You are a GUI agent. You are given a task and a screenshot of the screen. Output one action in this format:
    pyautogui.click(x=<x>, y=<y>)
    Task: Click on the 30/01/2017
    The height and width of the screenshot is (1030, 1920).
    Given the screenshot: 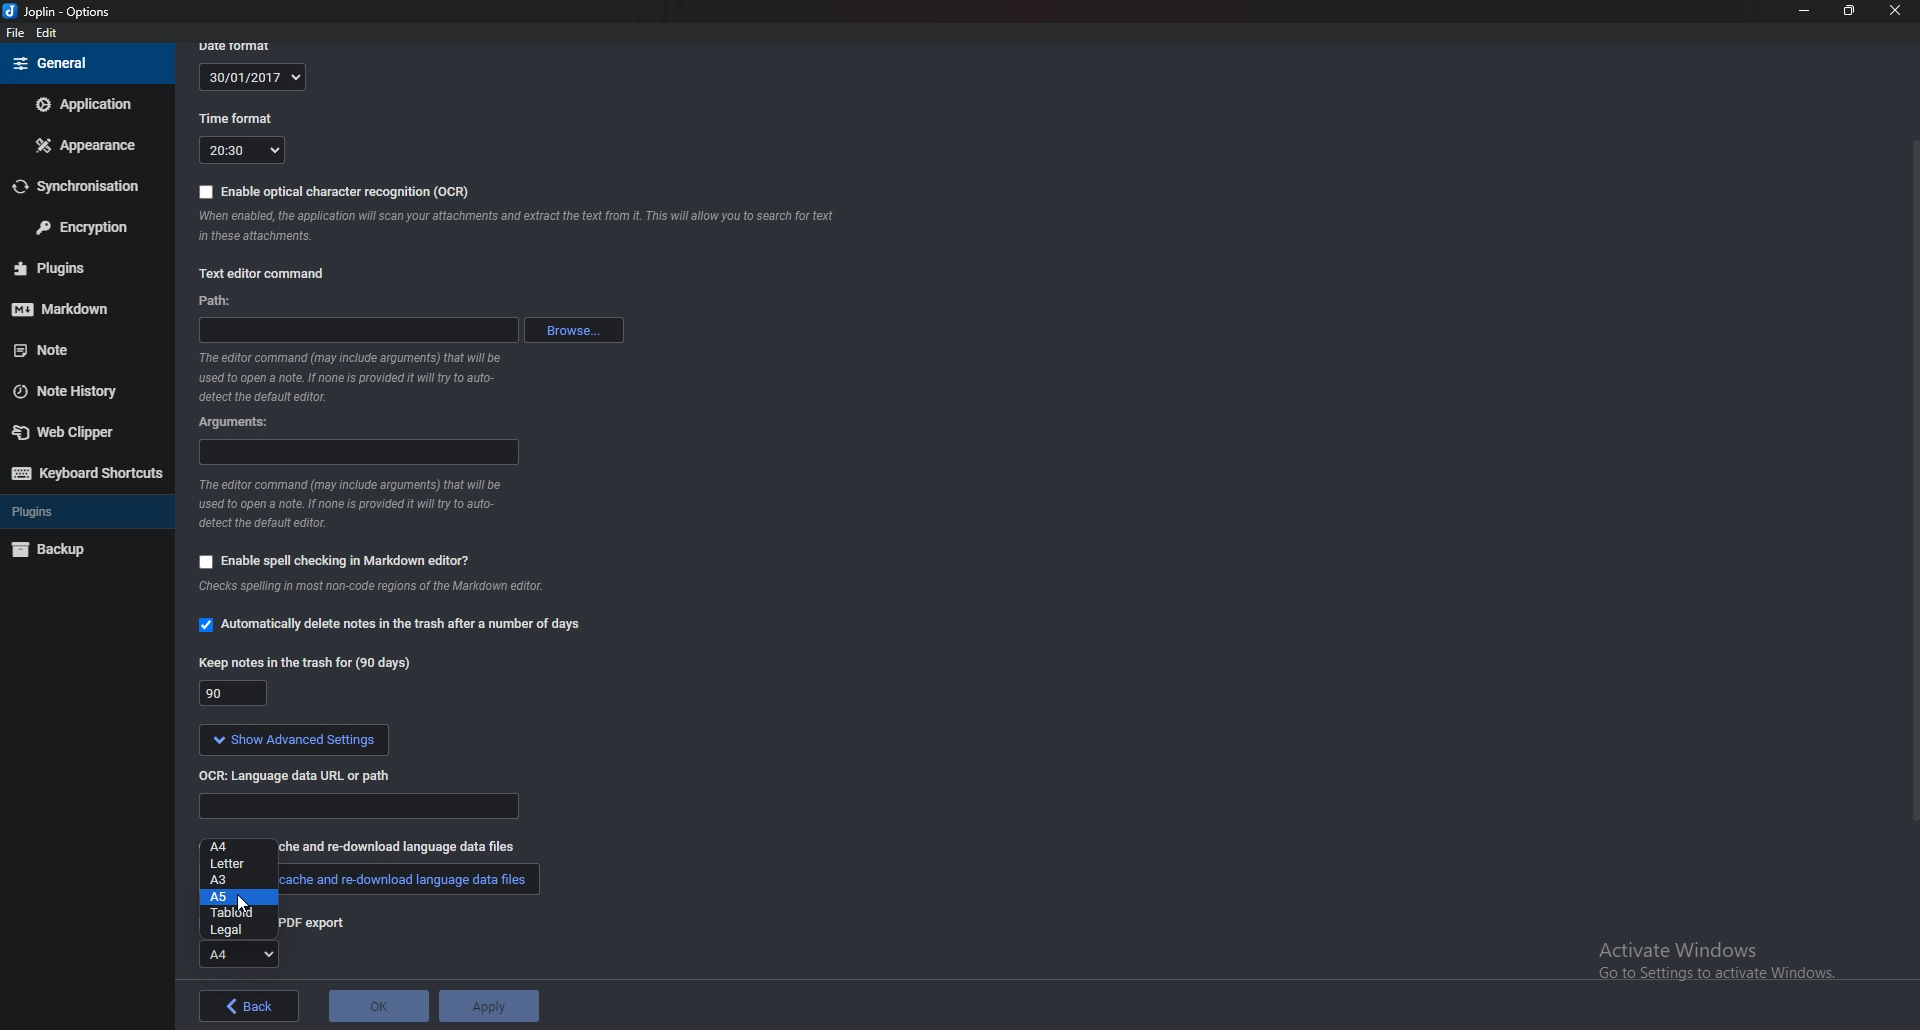 What is the action you would take?
    pyautogui.click(x=252, y=78)
    